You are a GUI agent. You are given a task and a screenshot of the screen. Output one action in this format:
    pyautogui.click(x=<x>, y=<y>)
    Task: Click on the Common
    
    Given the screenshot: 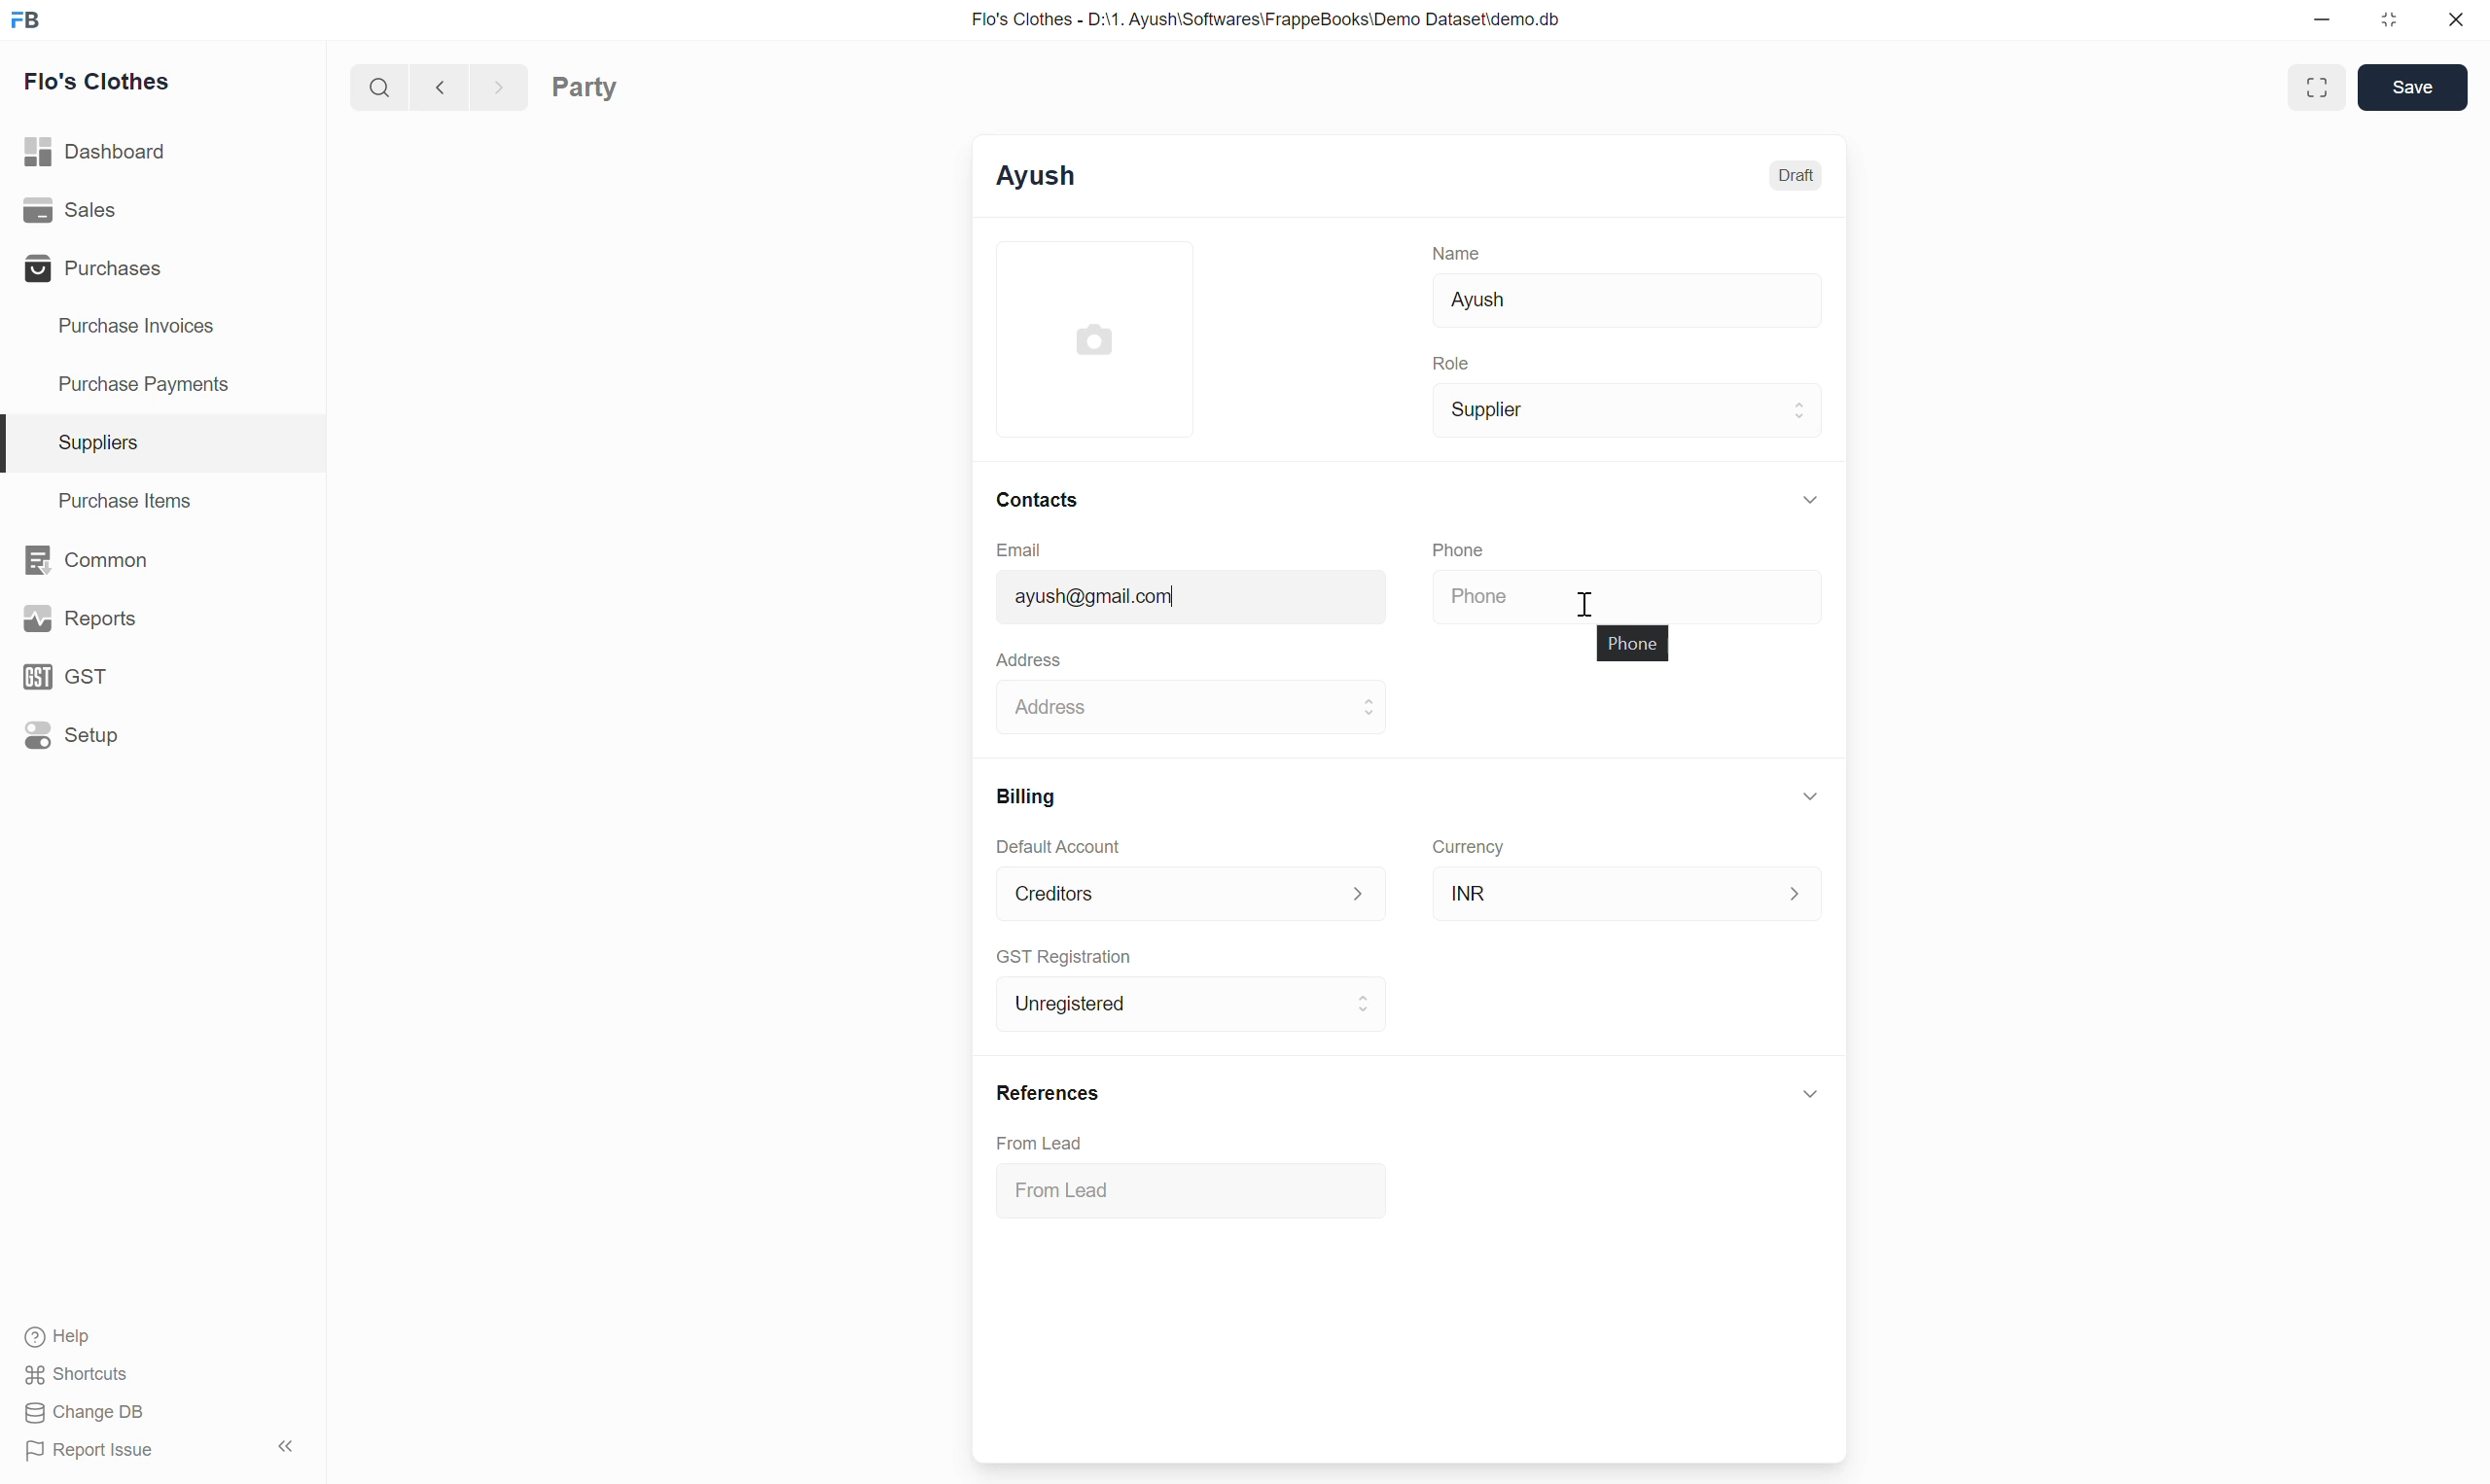 What is the action you would take?
    pyautogui.click(x=161, y=560)
    